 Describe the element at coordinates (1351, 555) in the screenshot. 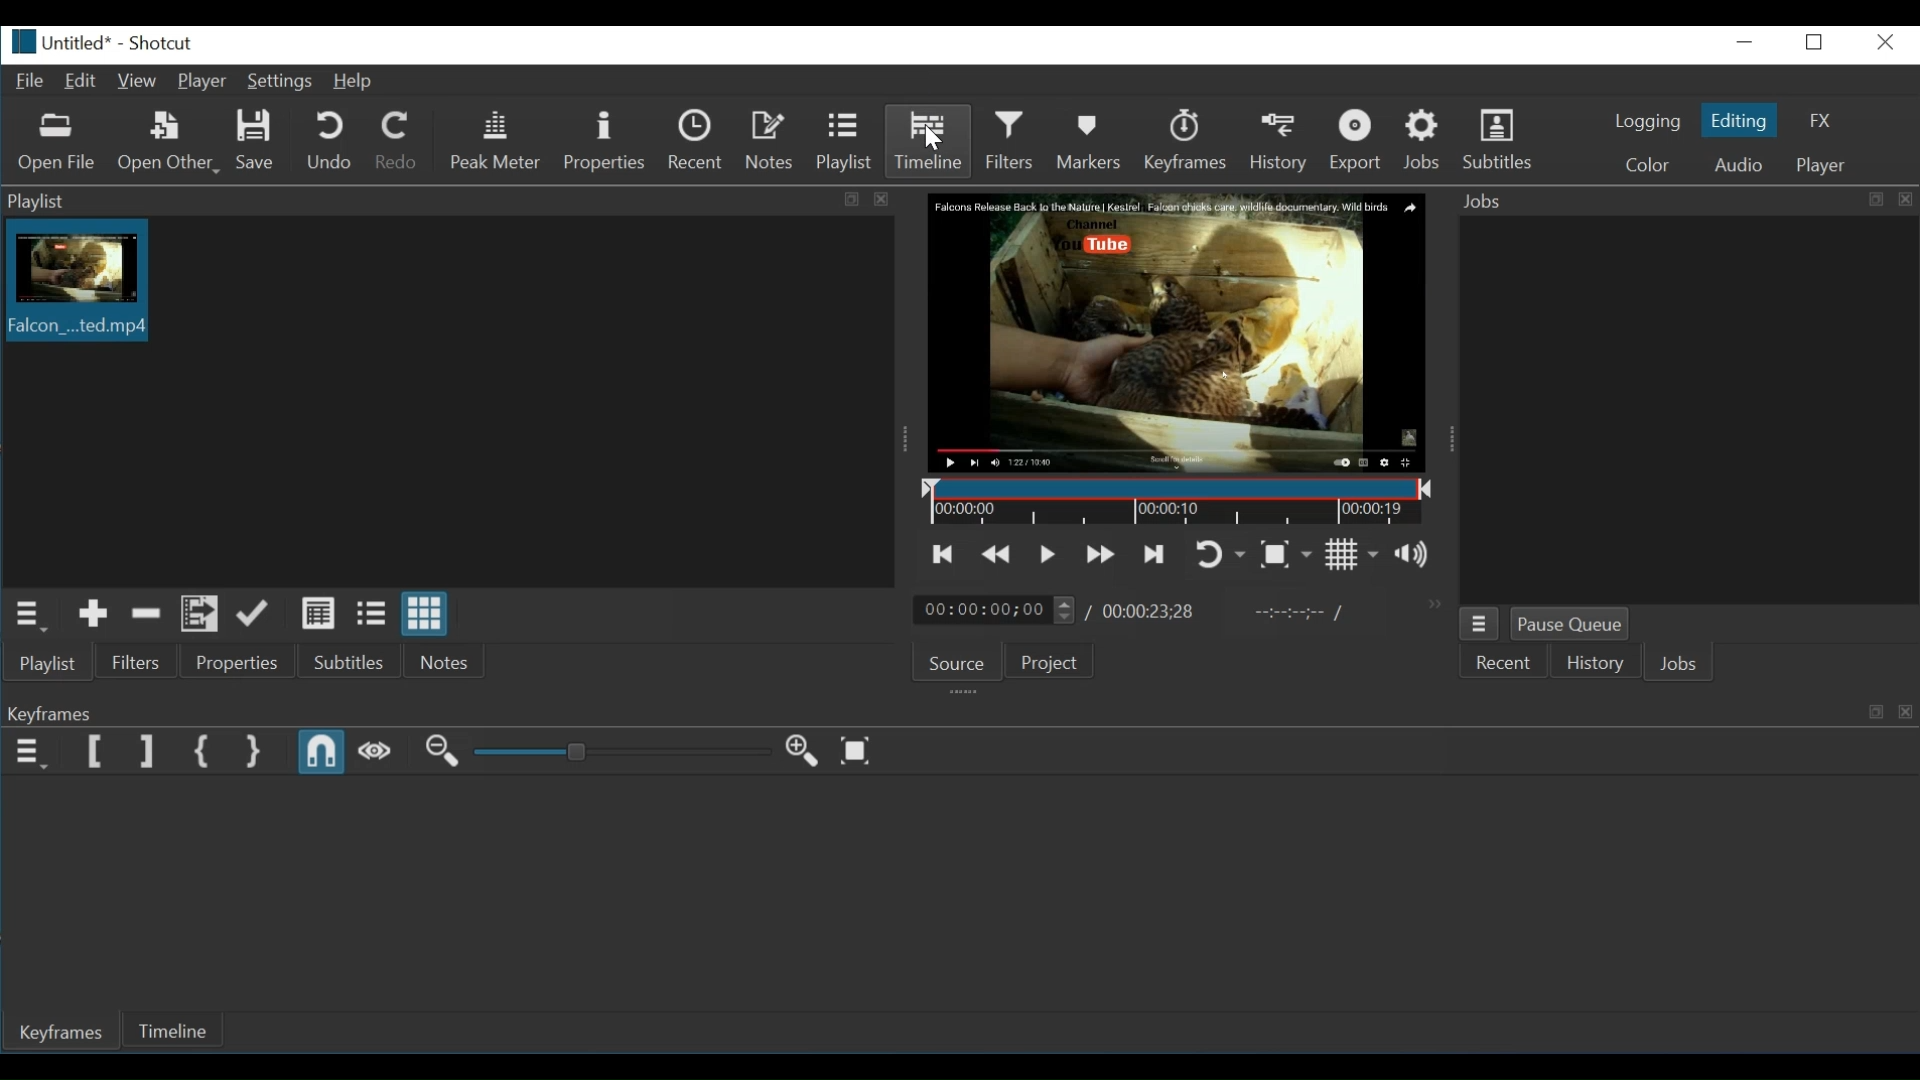

I see `Toggle grid display on the player` at that location.